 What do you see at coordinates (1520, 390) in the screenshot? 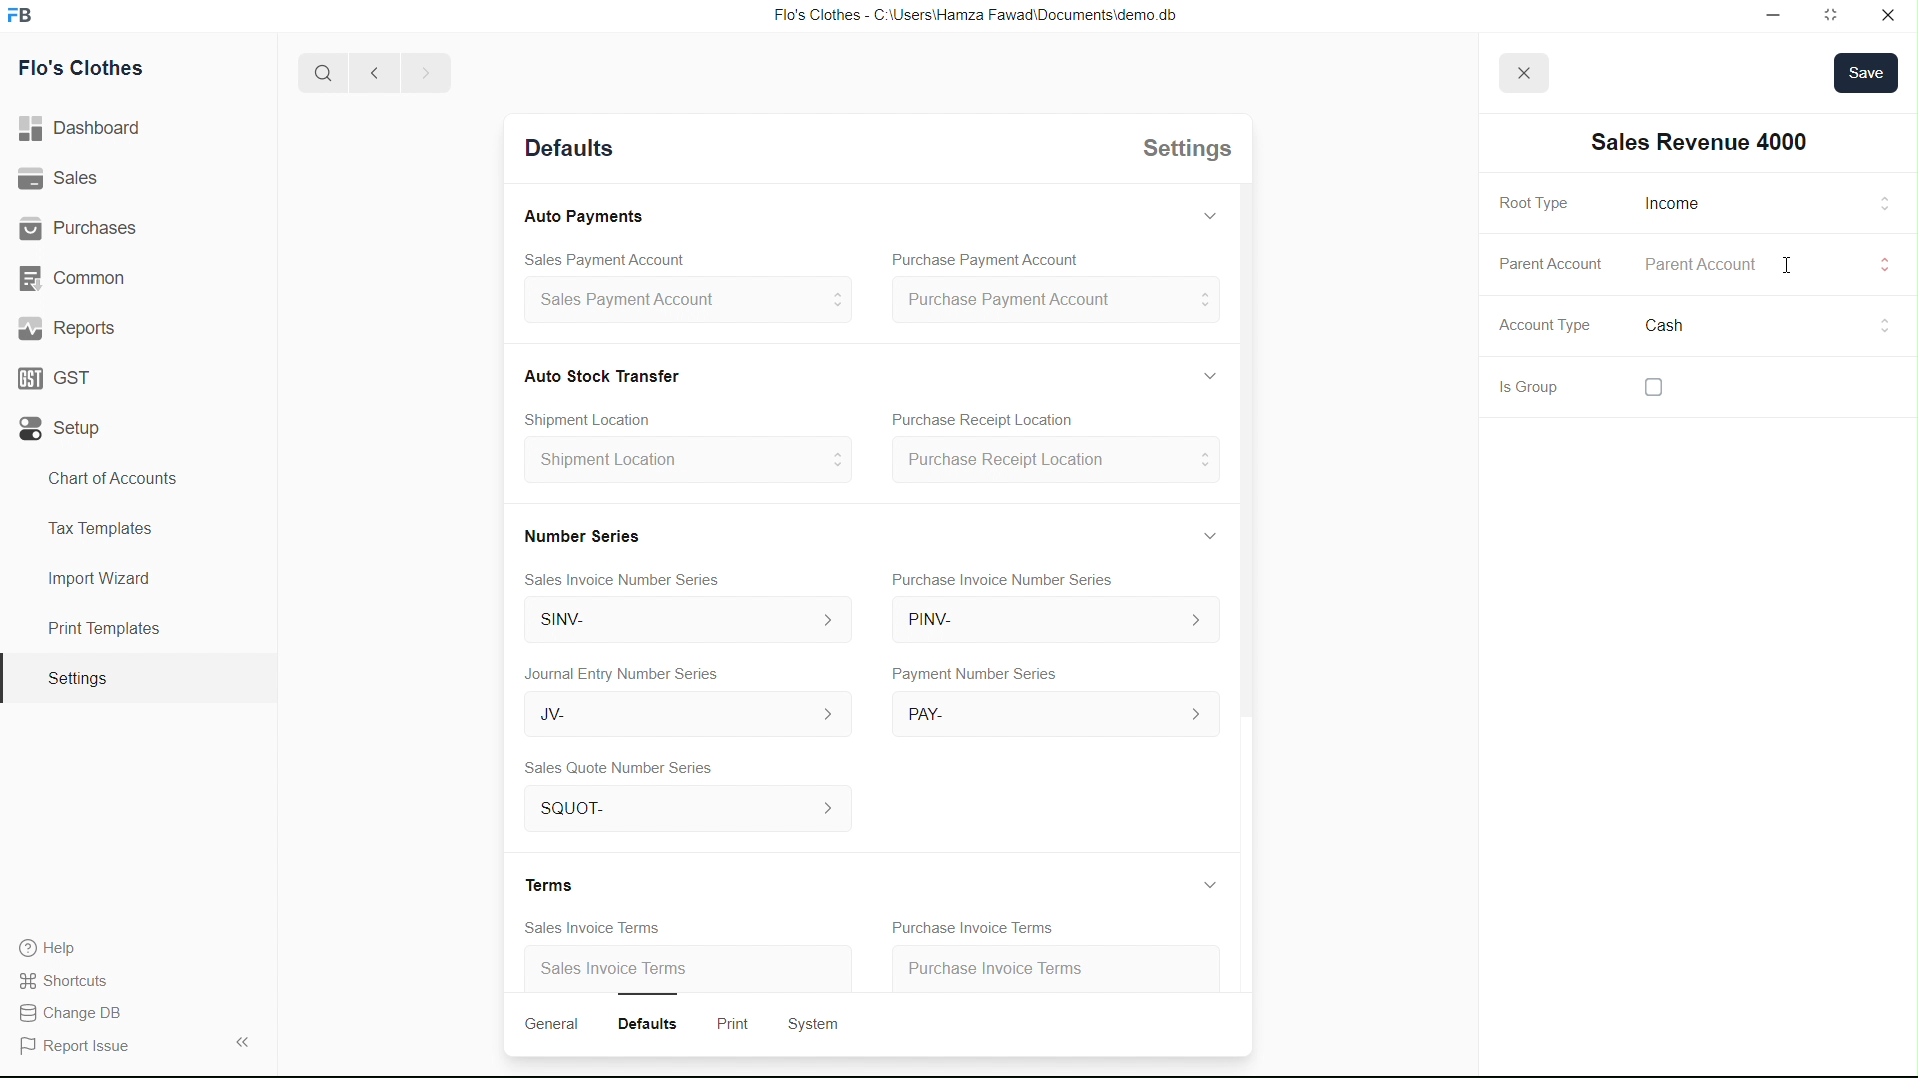
I see `Is Group` at bounding box center [1520, 390].